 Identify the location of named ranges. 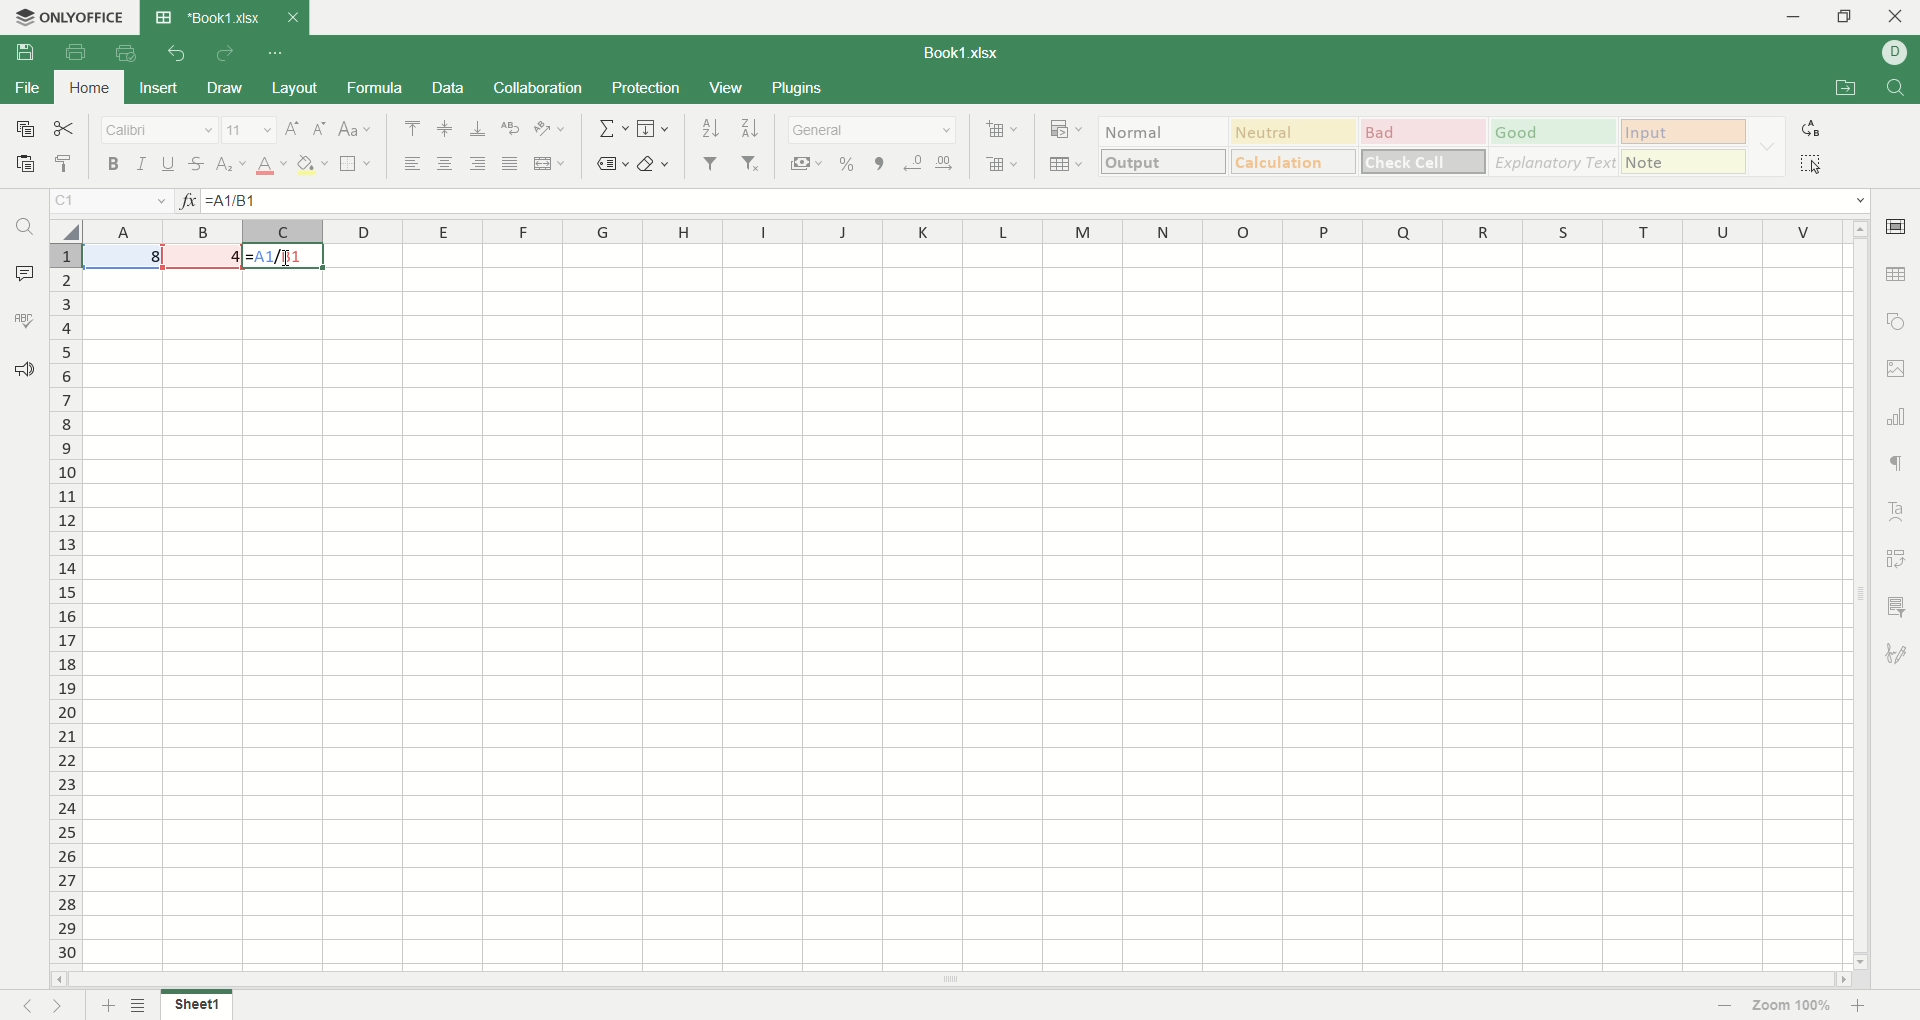
(611, 164).